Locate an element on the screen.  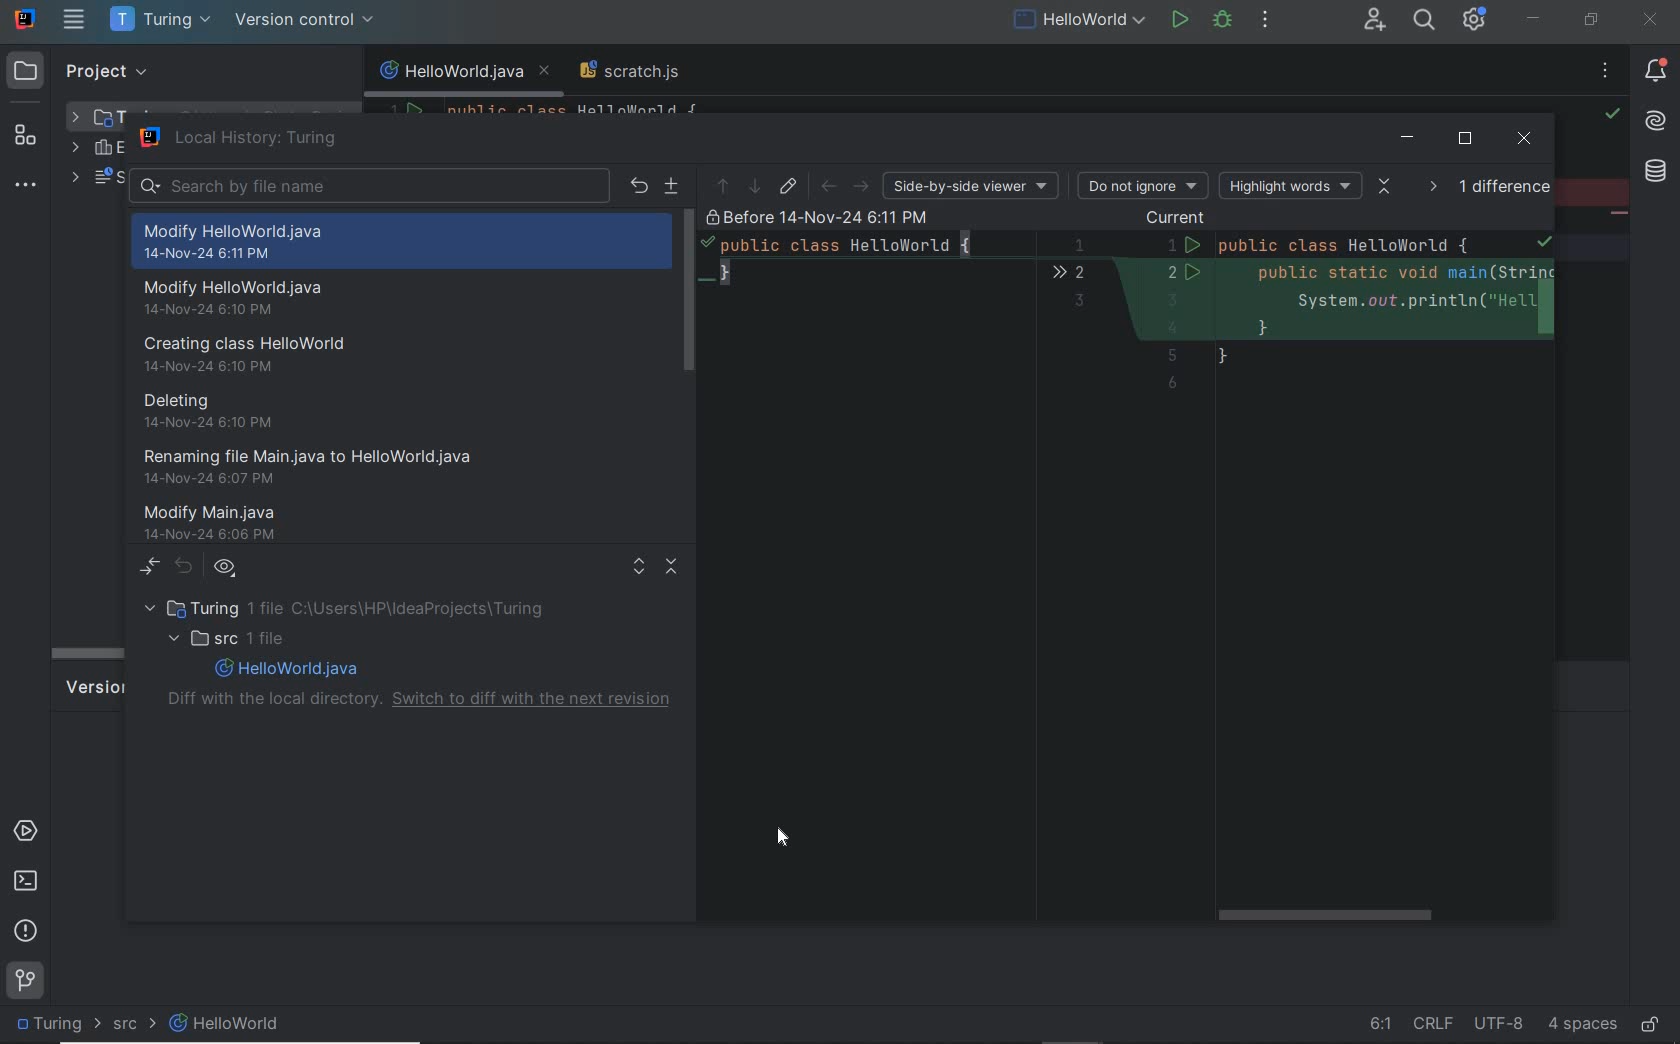
project folder is located at coordinates (95, 114).